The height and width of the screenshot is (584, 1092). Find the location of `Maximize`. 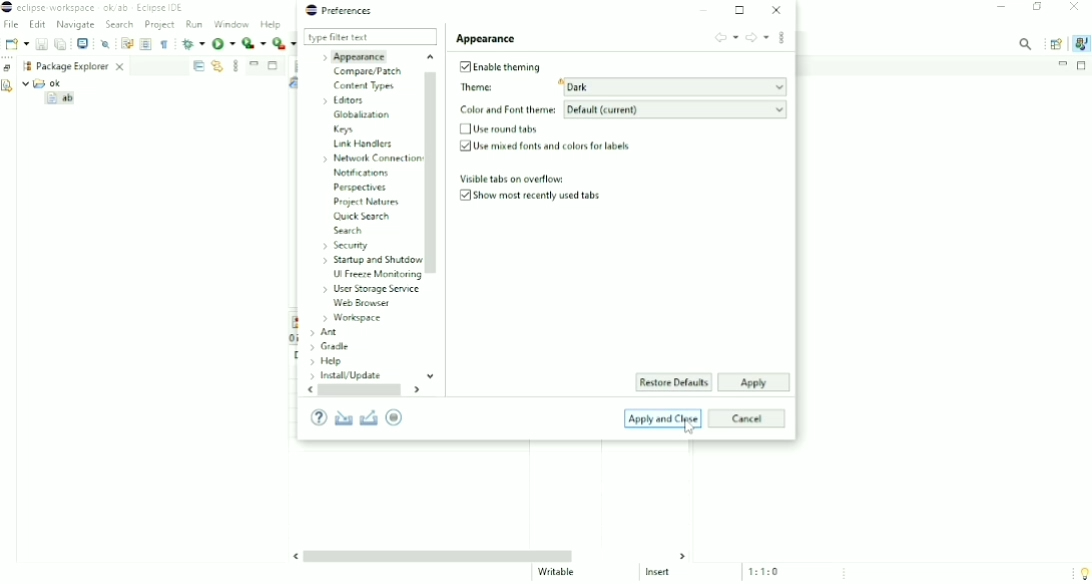

Maximize is located at coordinates (1083, 66).